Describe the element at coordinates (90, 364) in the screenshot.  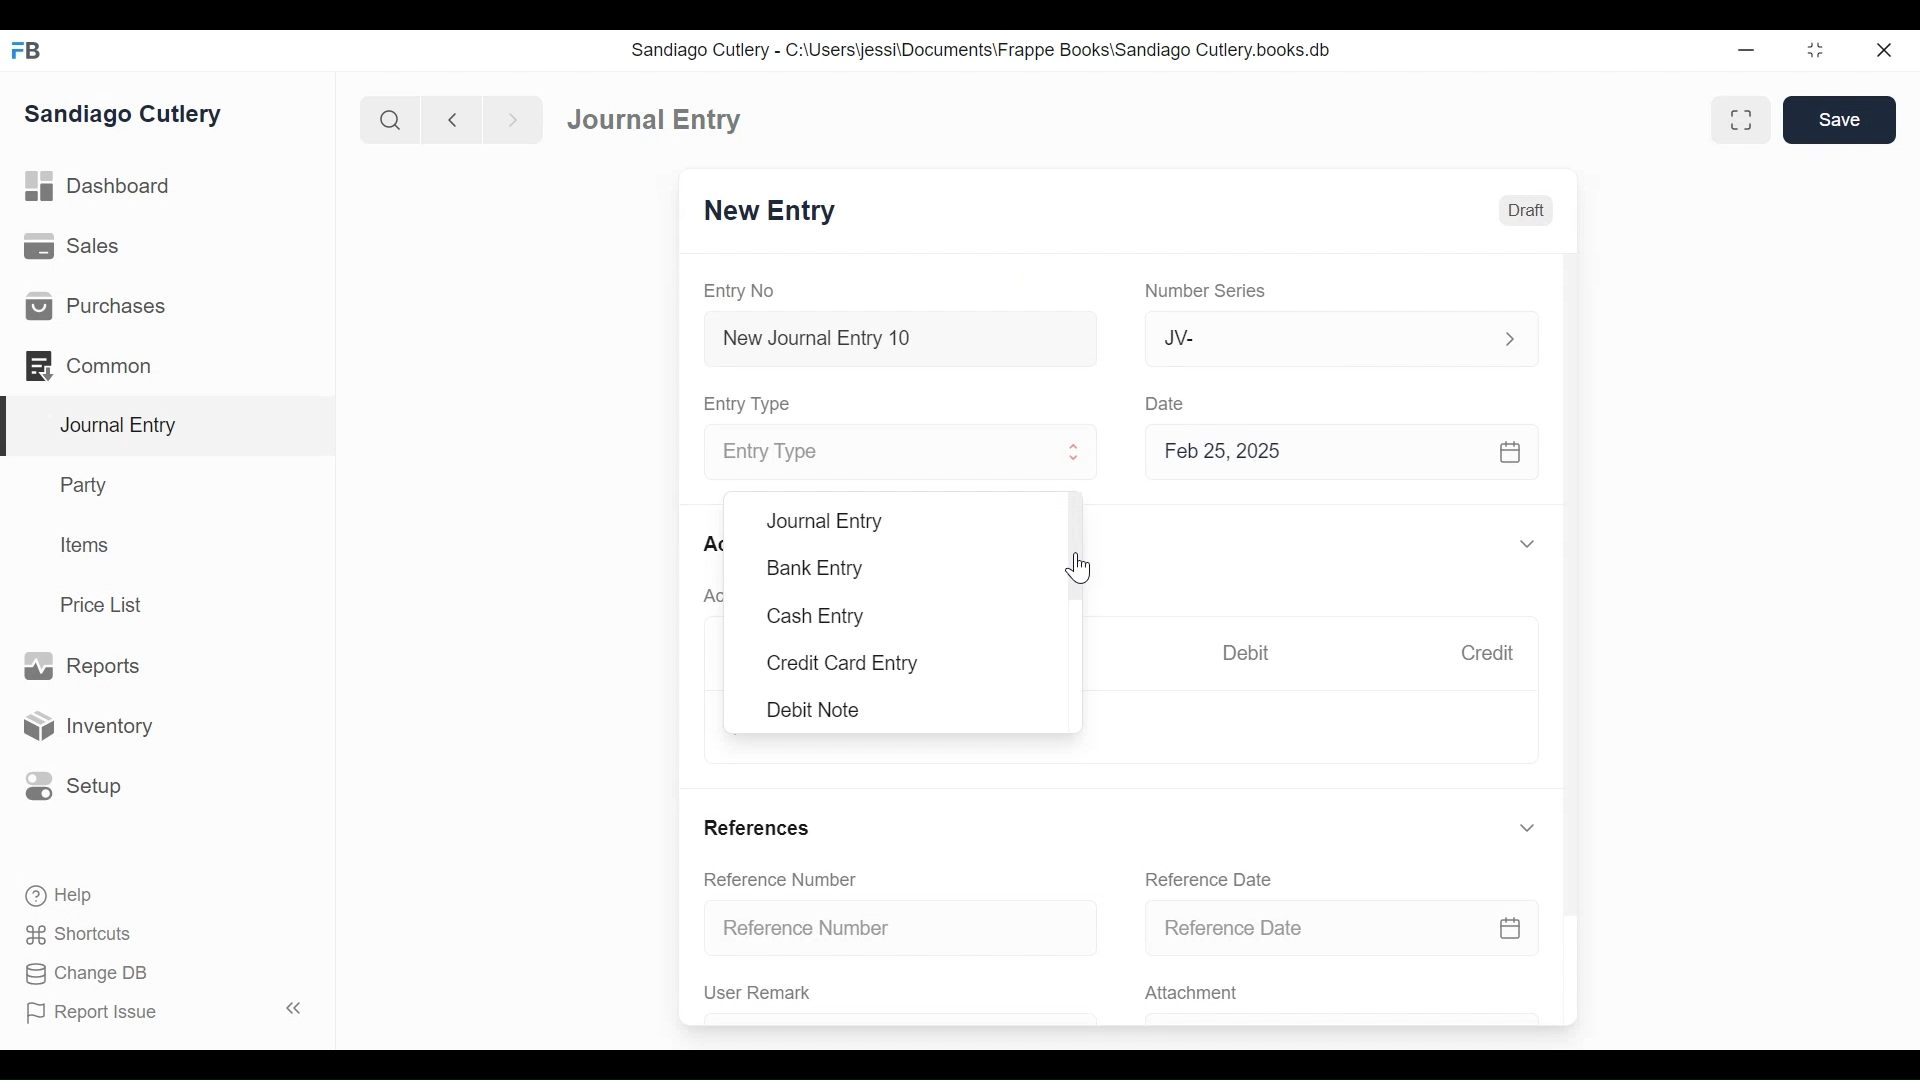
I see `Common` at that location.